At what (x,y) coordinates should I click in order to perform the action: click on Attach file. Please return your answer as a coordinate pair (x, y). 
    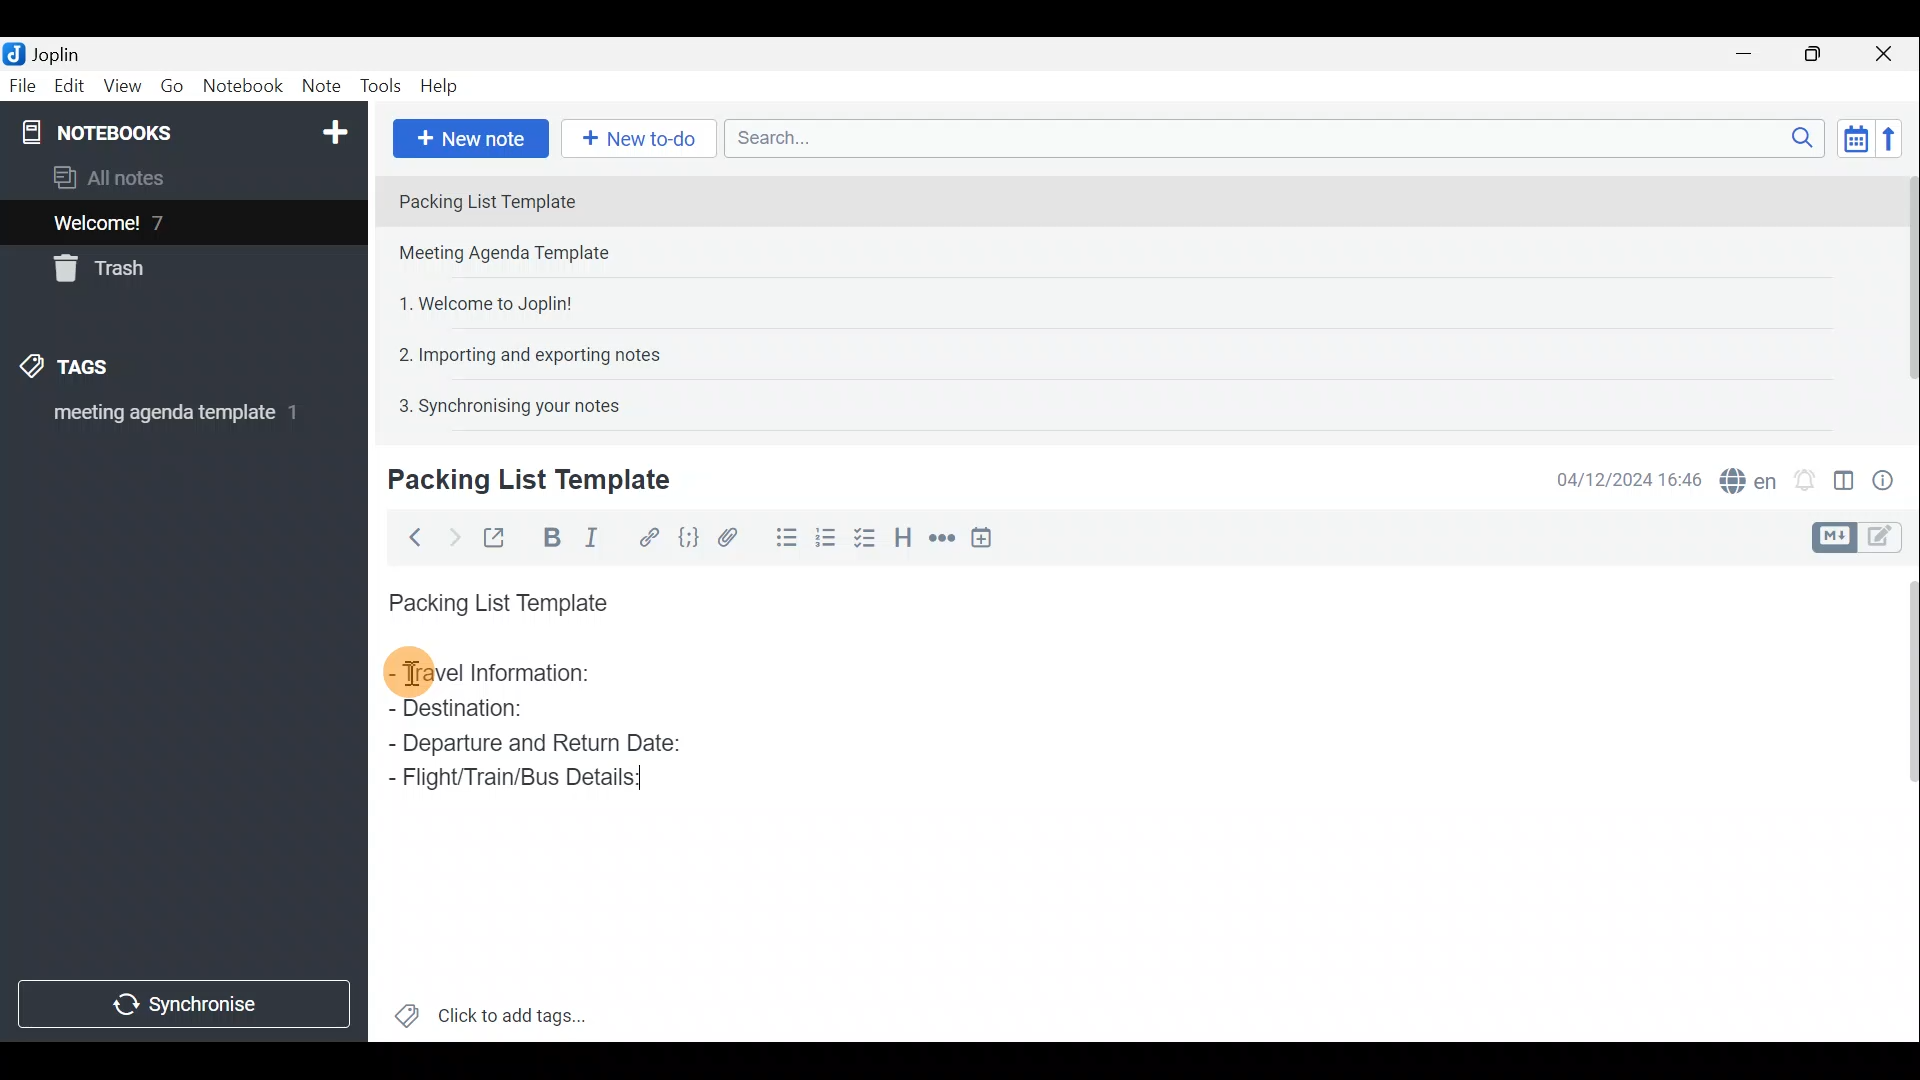
    Looking at the image, I should click on (728, 536).